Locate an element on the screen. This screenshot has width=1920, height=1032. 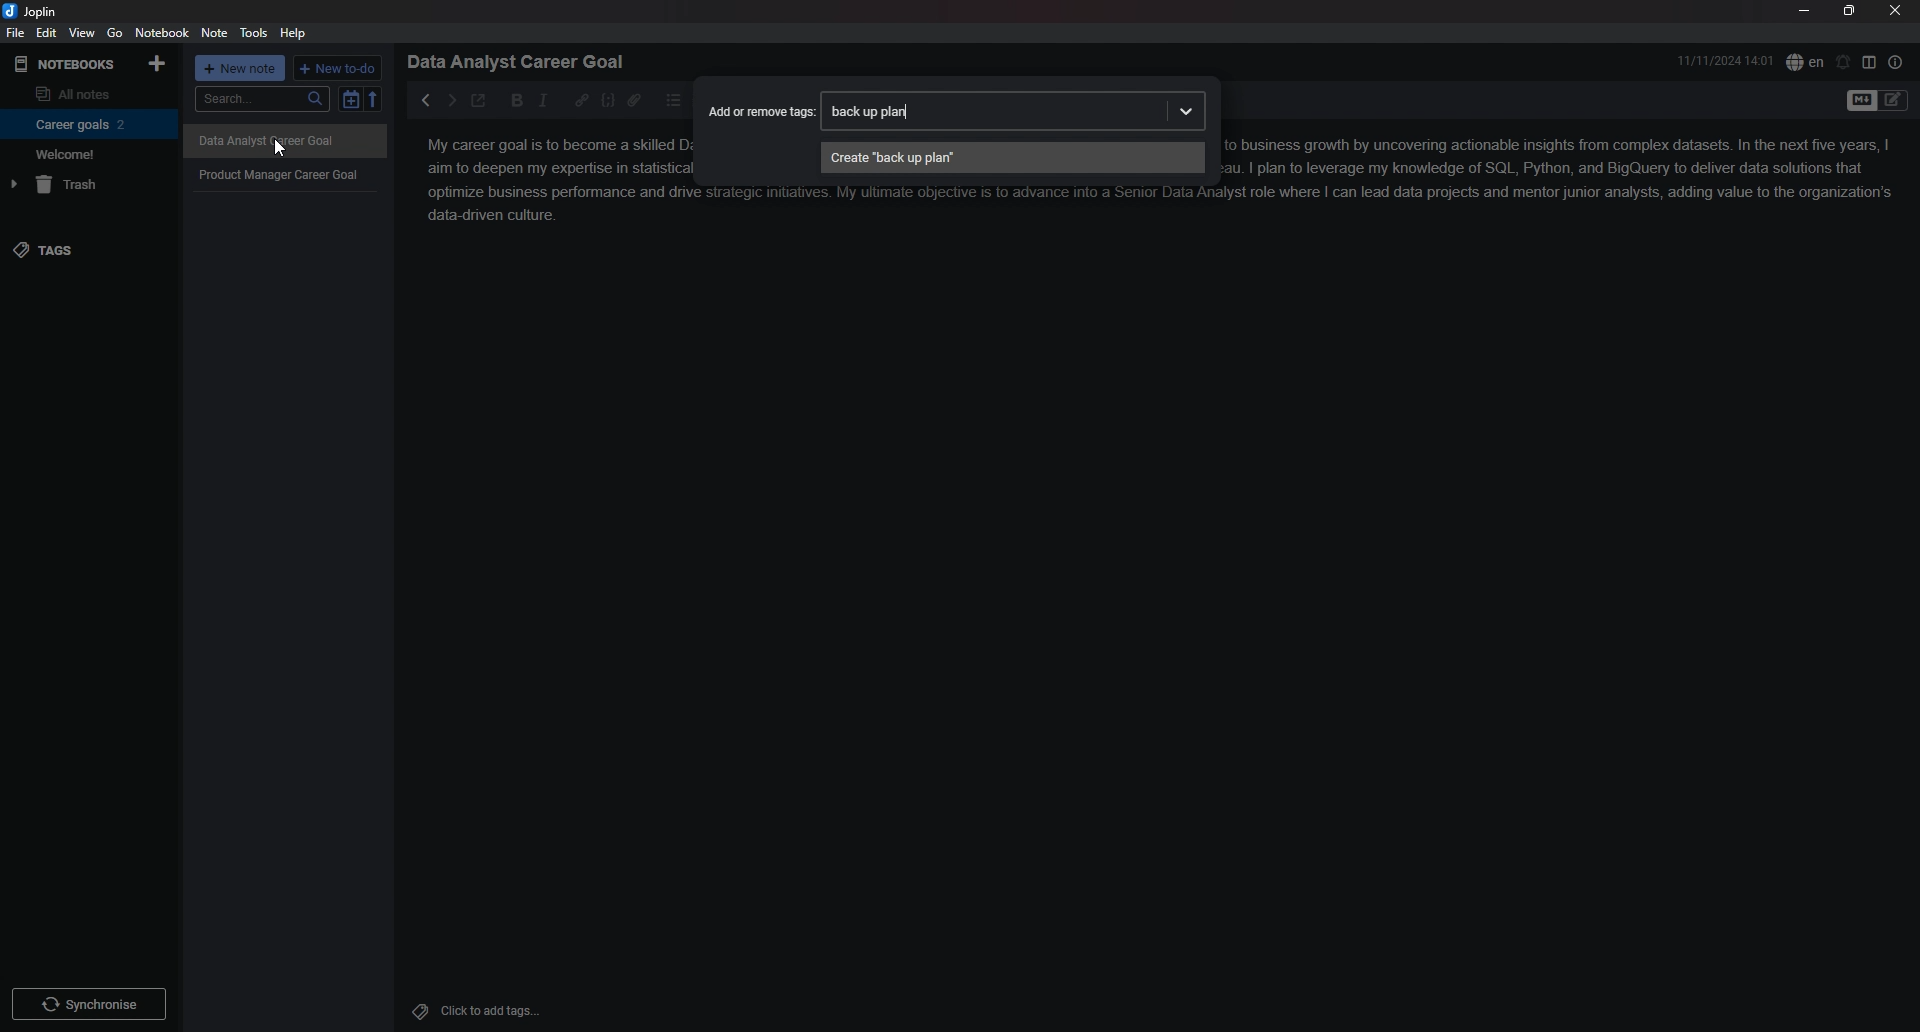
close is located at coordinates (1895, 10).